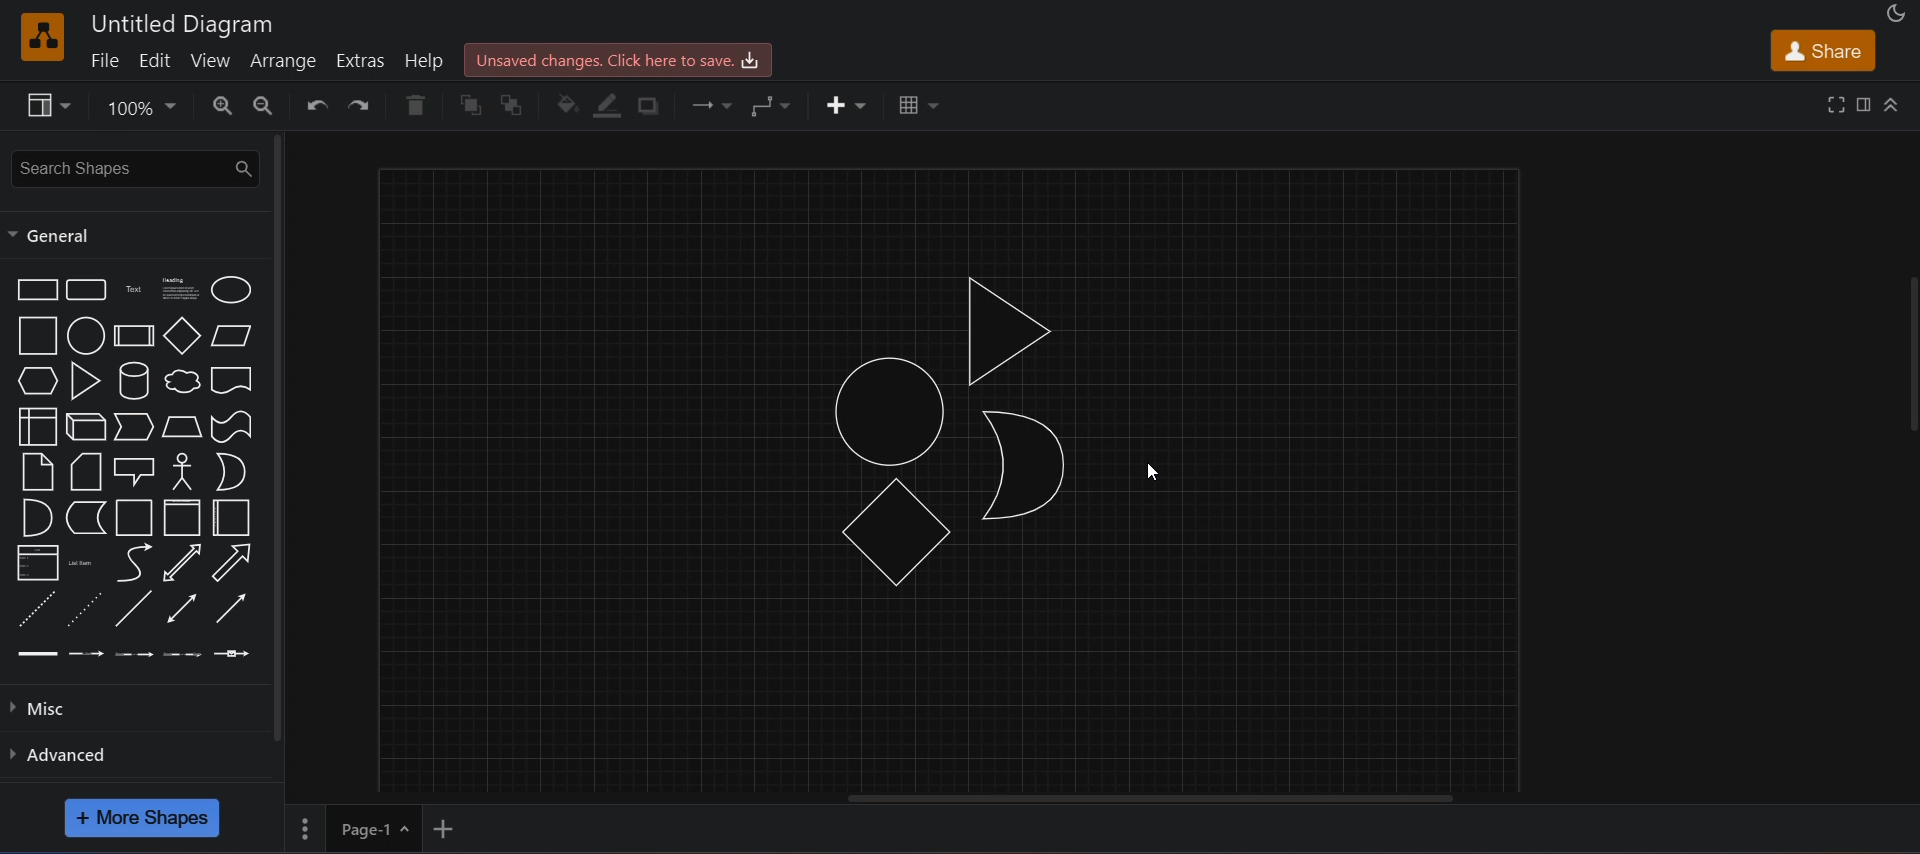 The image size is (1920, 854). What do you see at coordinates (87, 516) in the screenshot?
I see `data storage` at bounding box center [87, 516].